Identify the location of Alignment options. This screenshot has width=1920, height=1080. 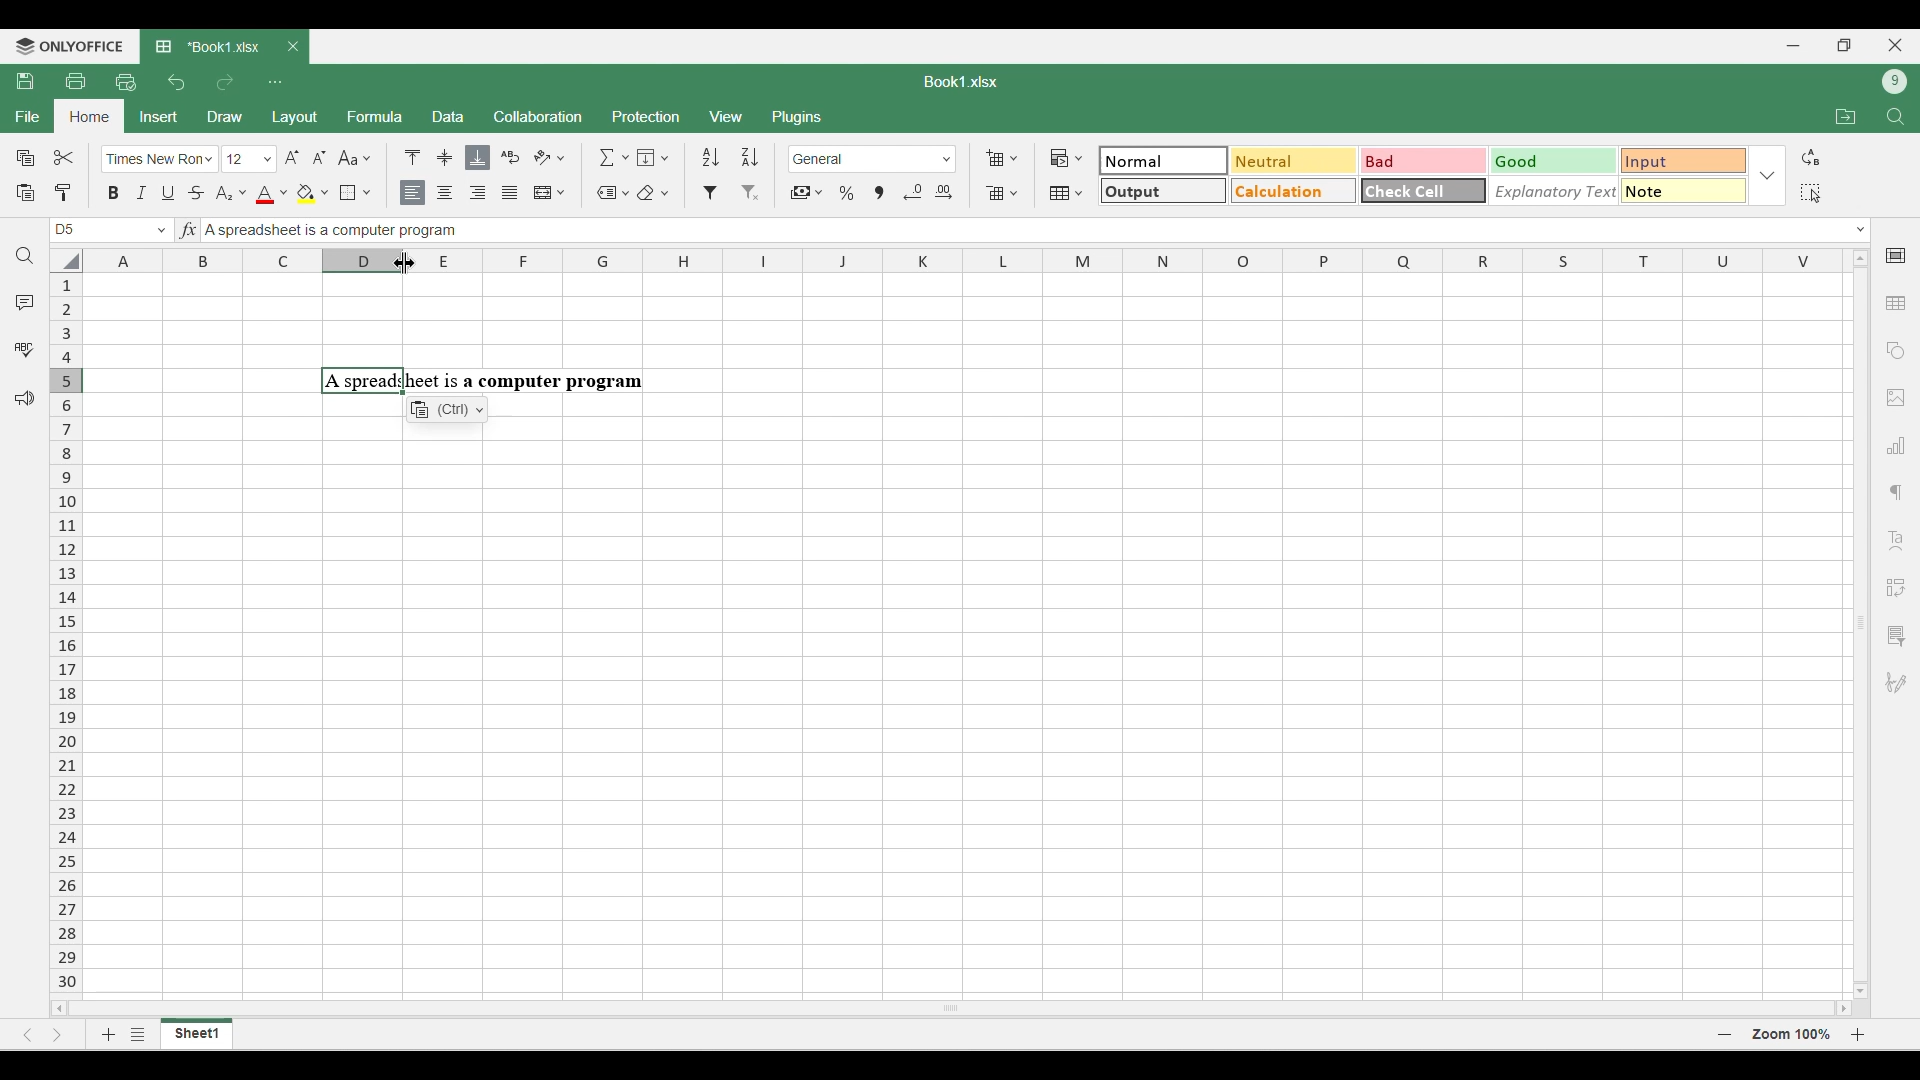
(461, 194).